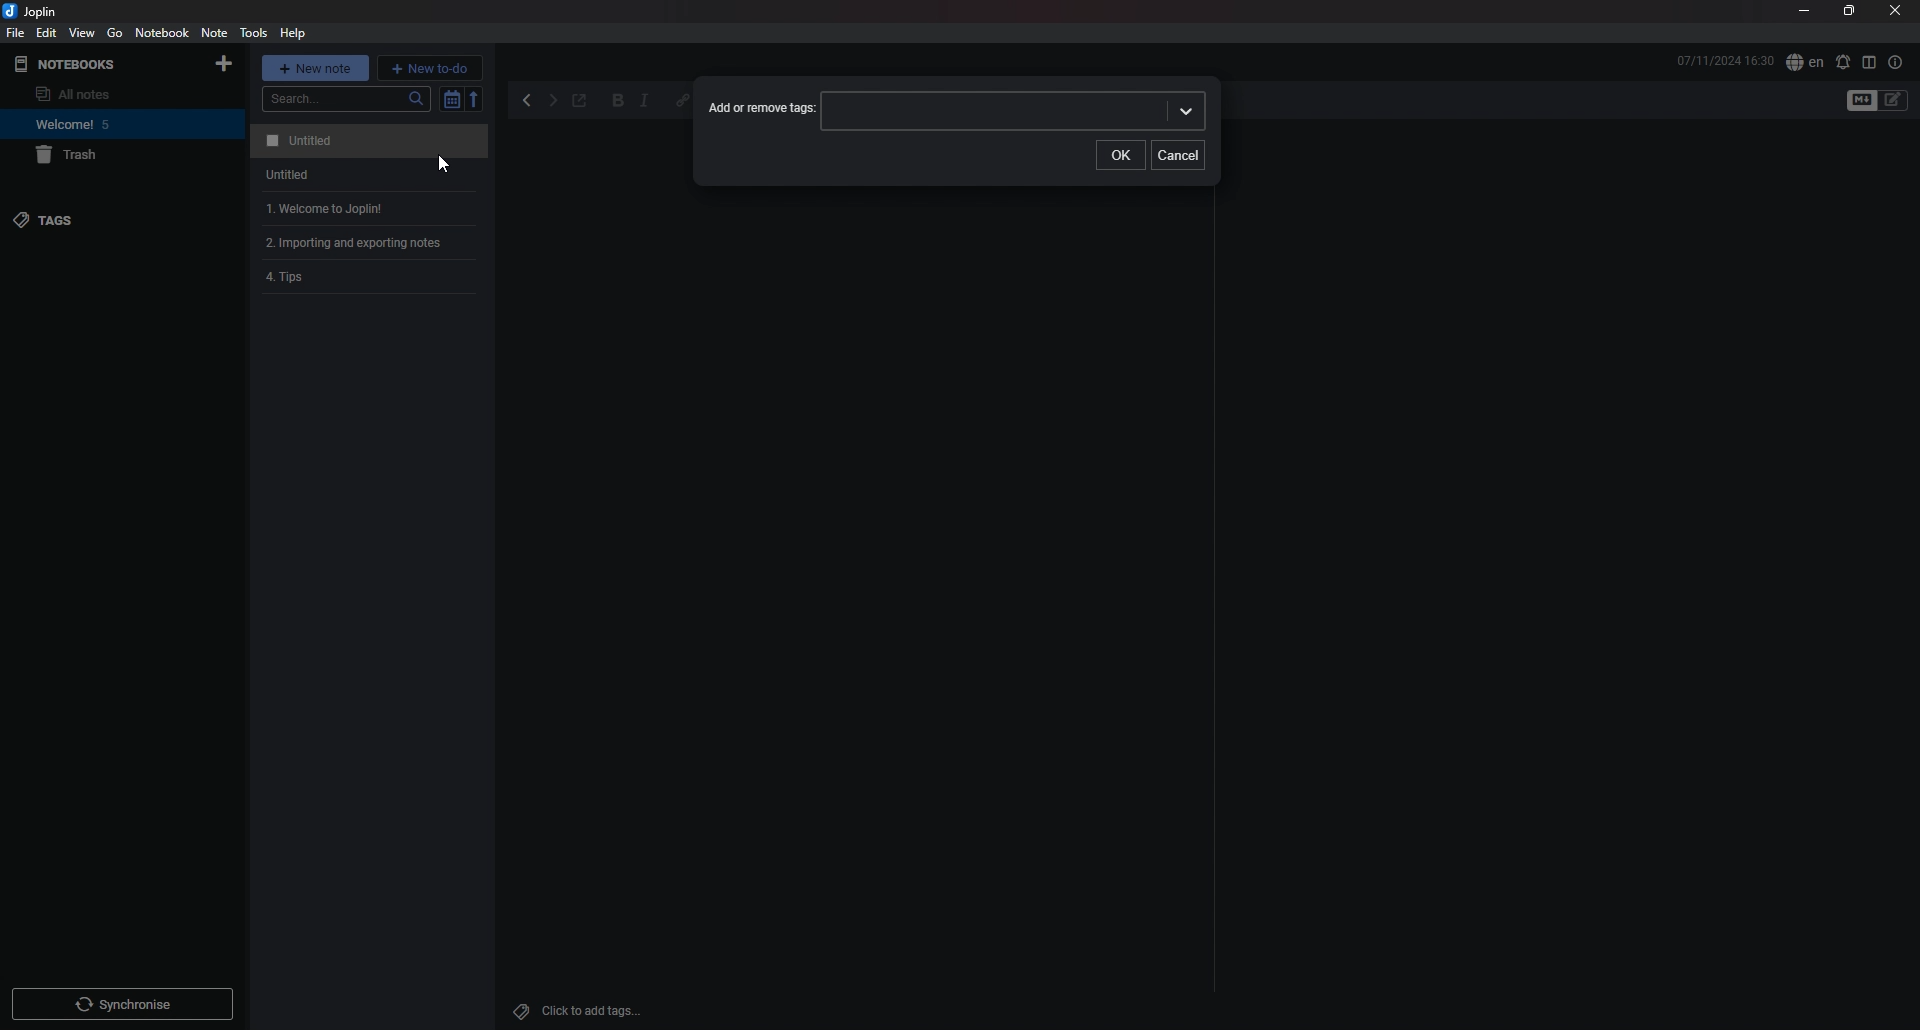  What do you see at coordinates (440, 163) in the screenshot?
I see `Cursor` at bounding box center [440, 163].